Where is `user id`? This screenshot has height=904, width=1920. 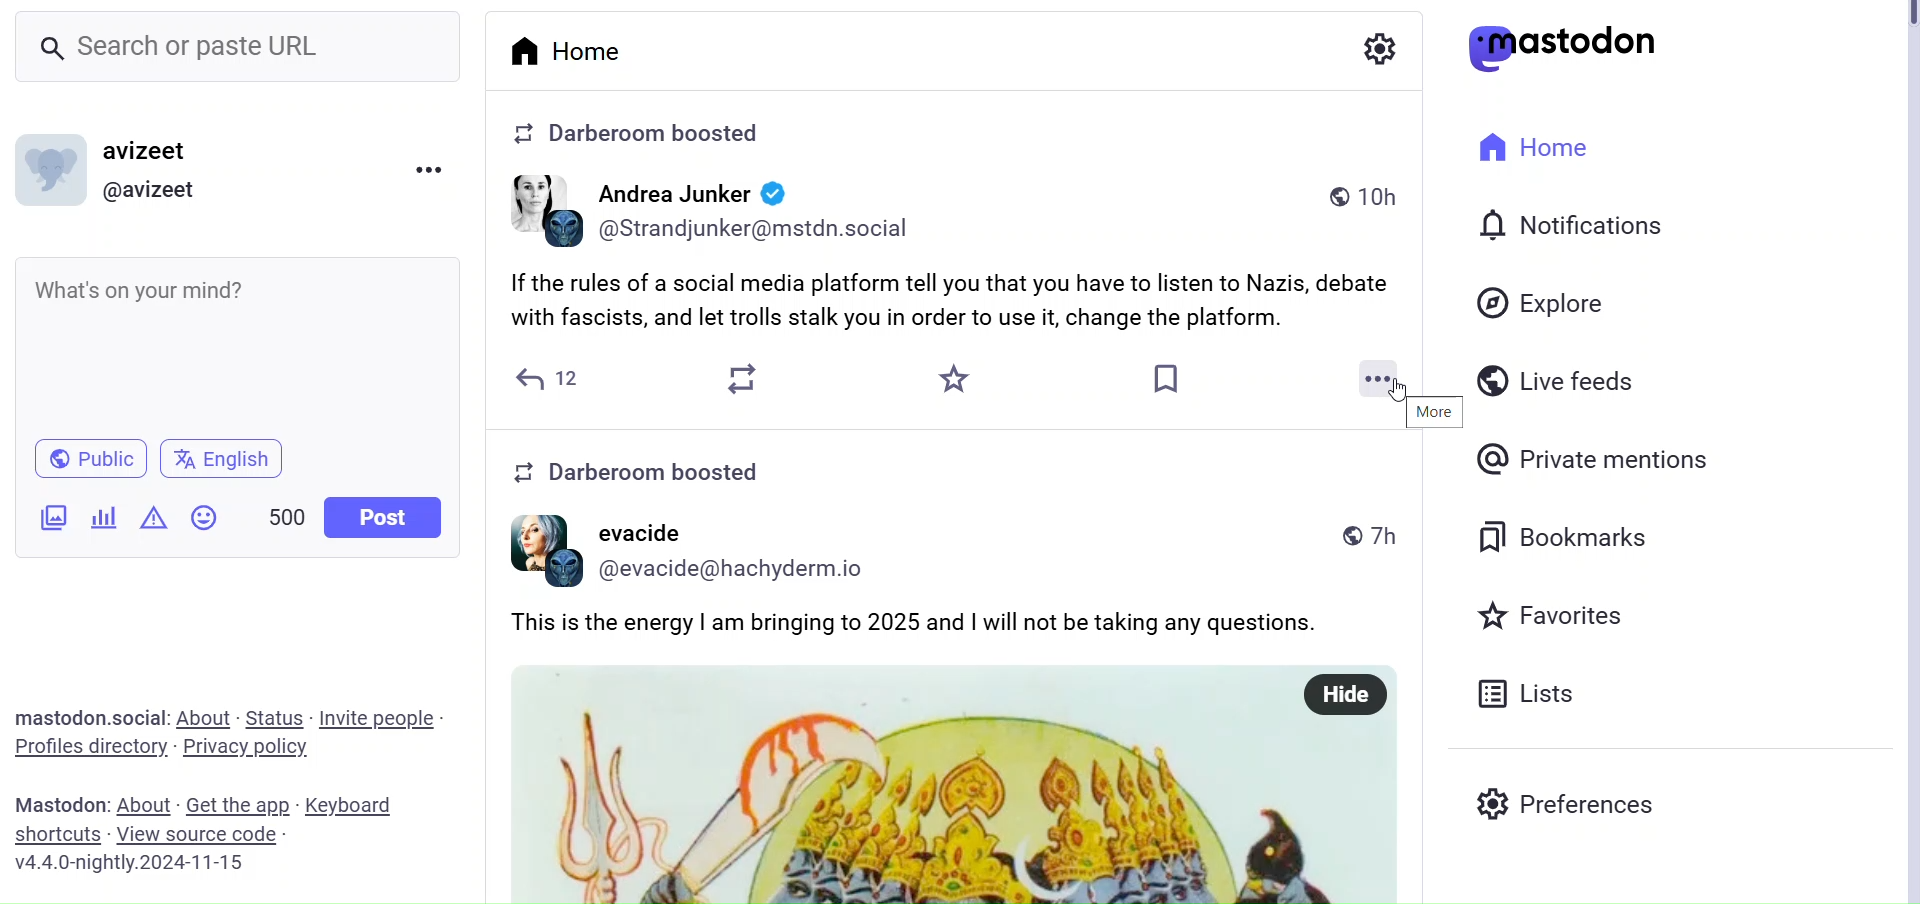
user id is located at coordinates (755, 227).